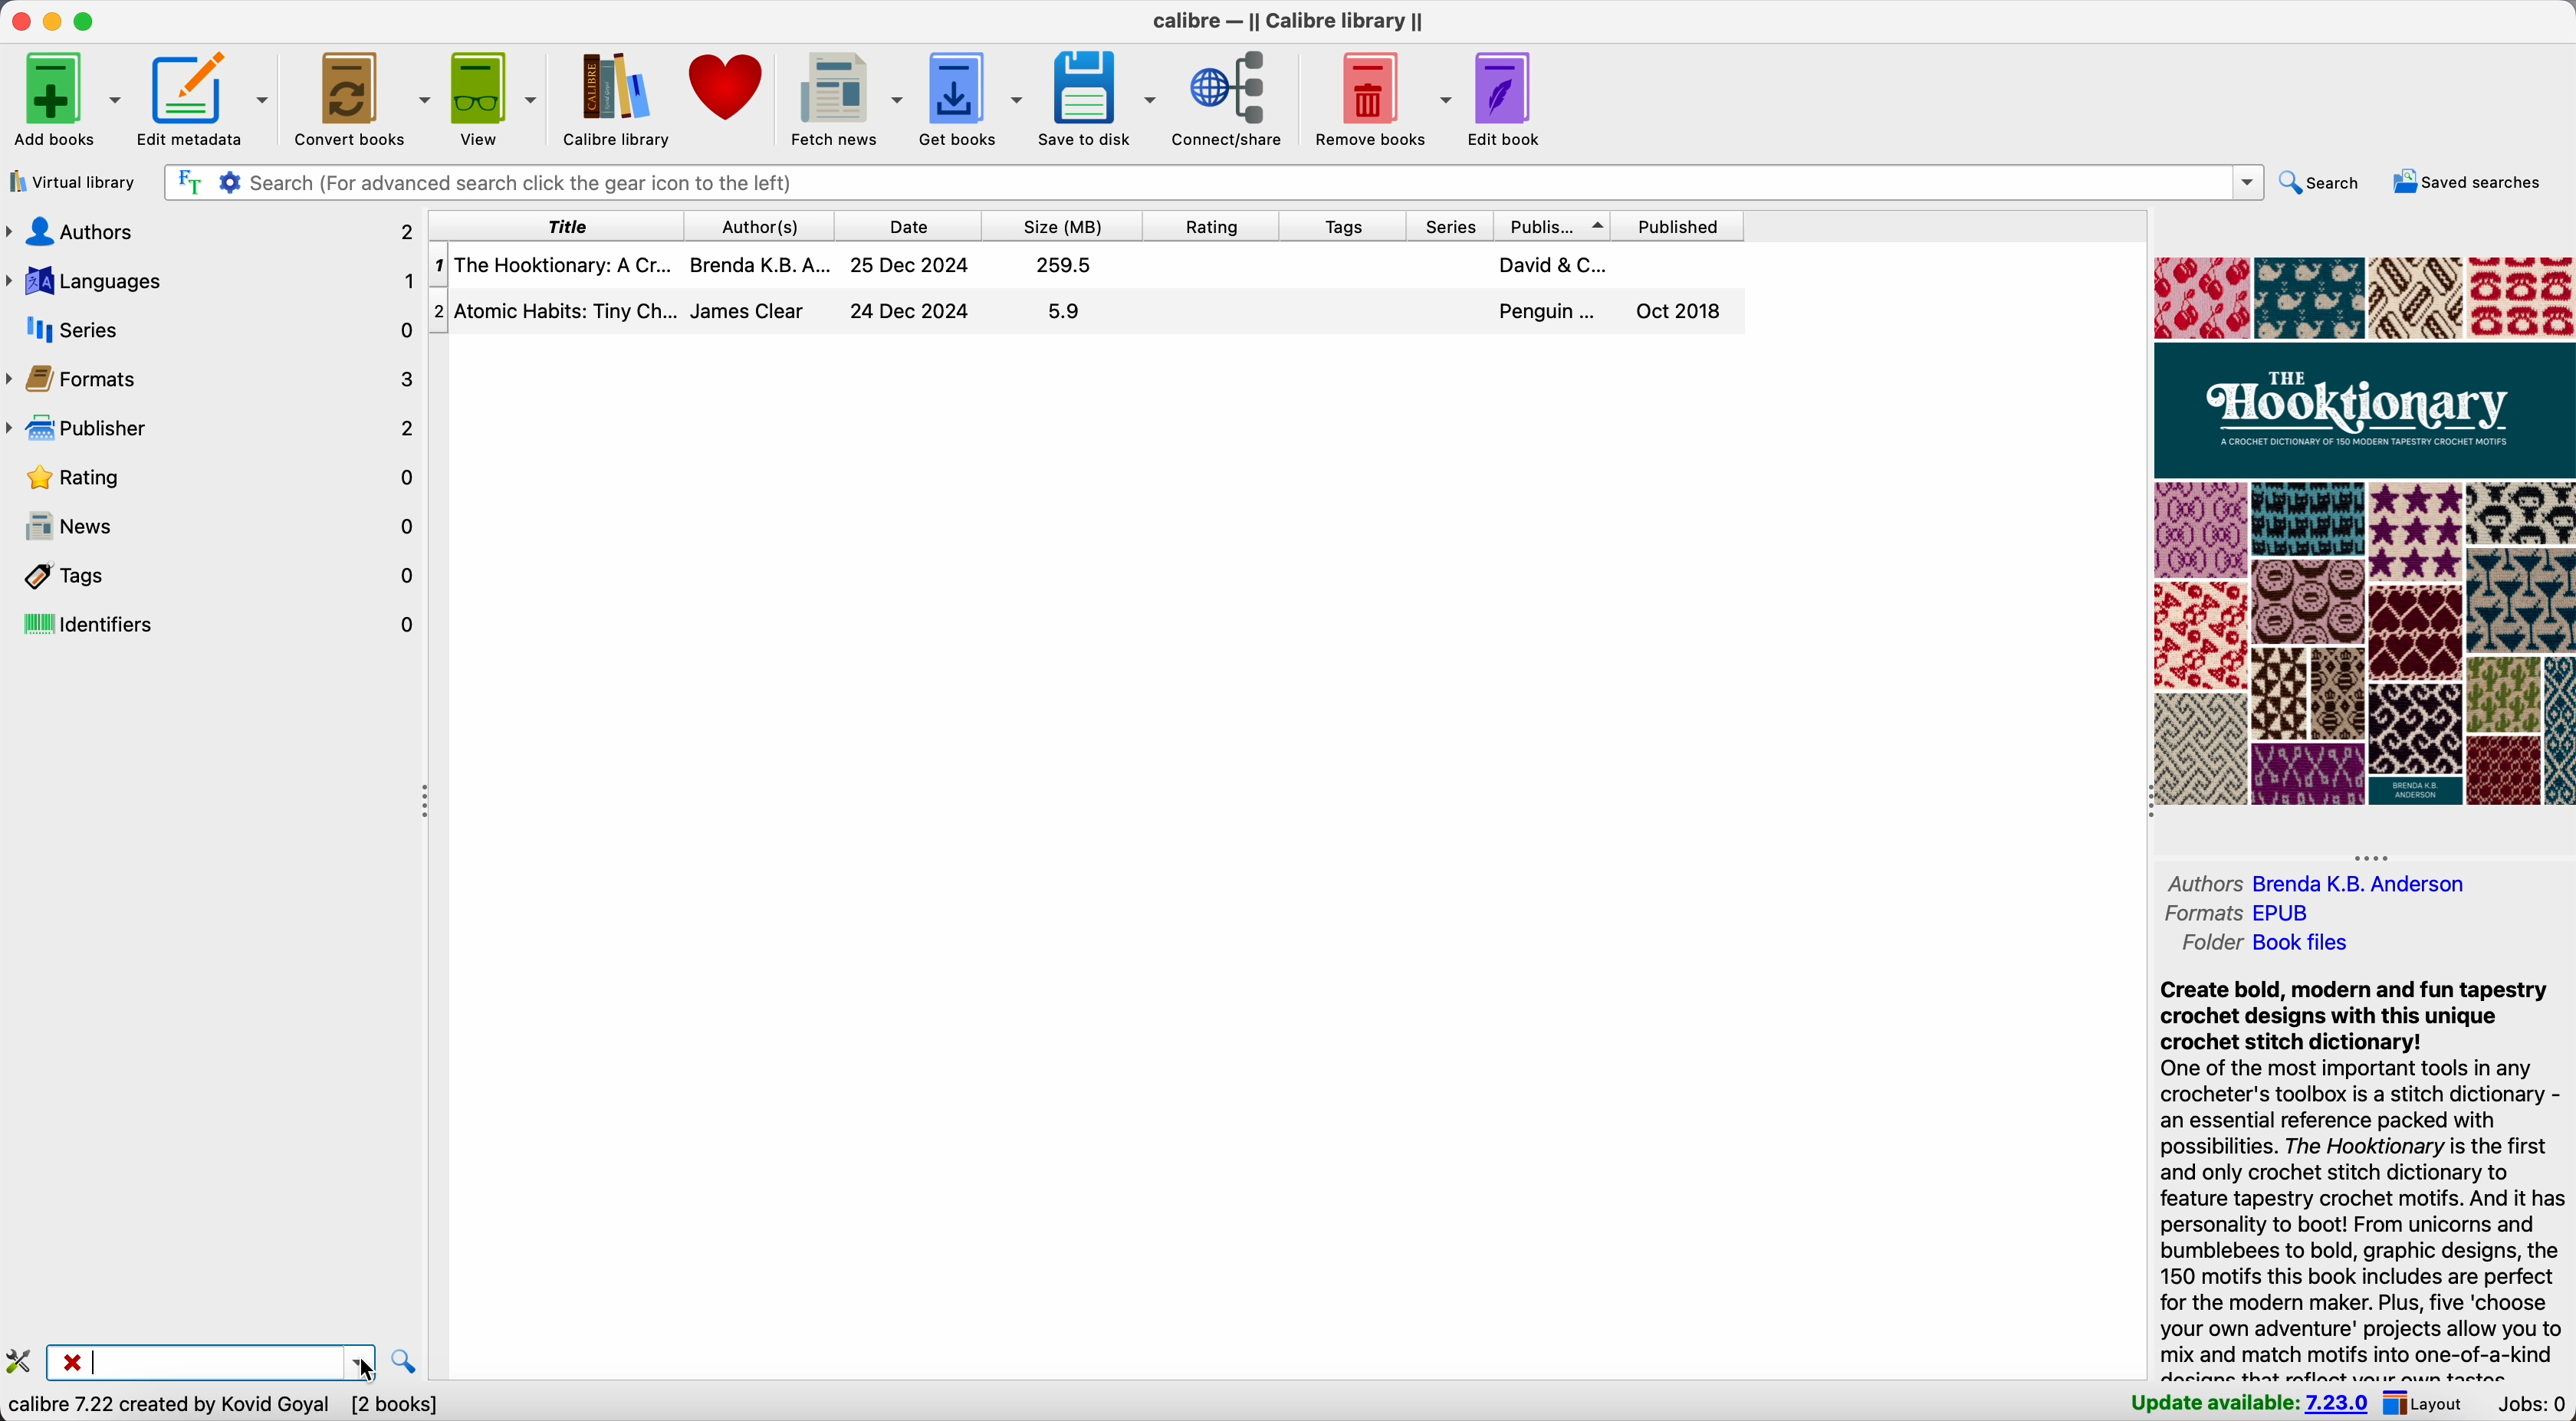 The height and width of the screenshot is (1421, 2576). What do you see at coordinates (496, 95) in the screenshot?
I see `view` at bounding box center [496, 95].